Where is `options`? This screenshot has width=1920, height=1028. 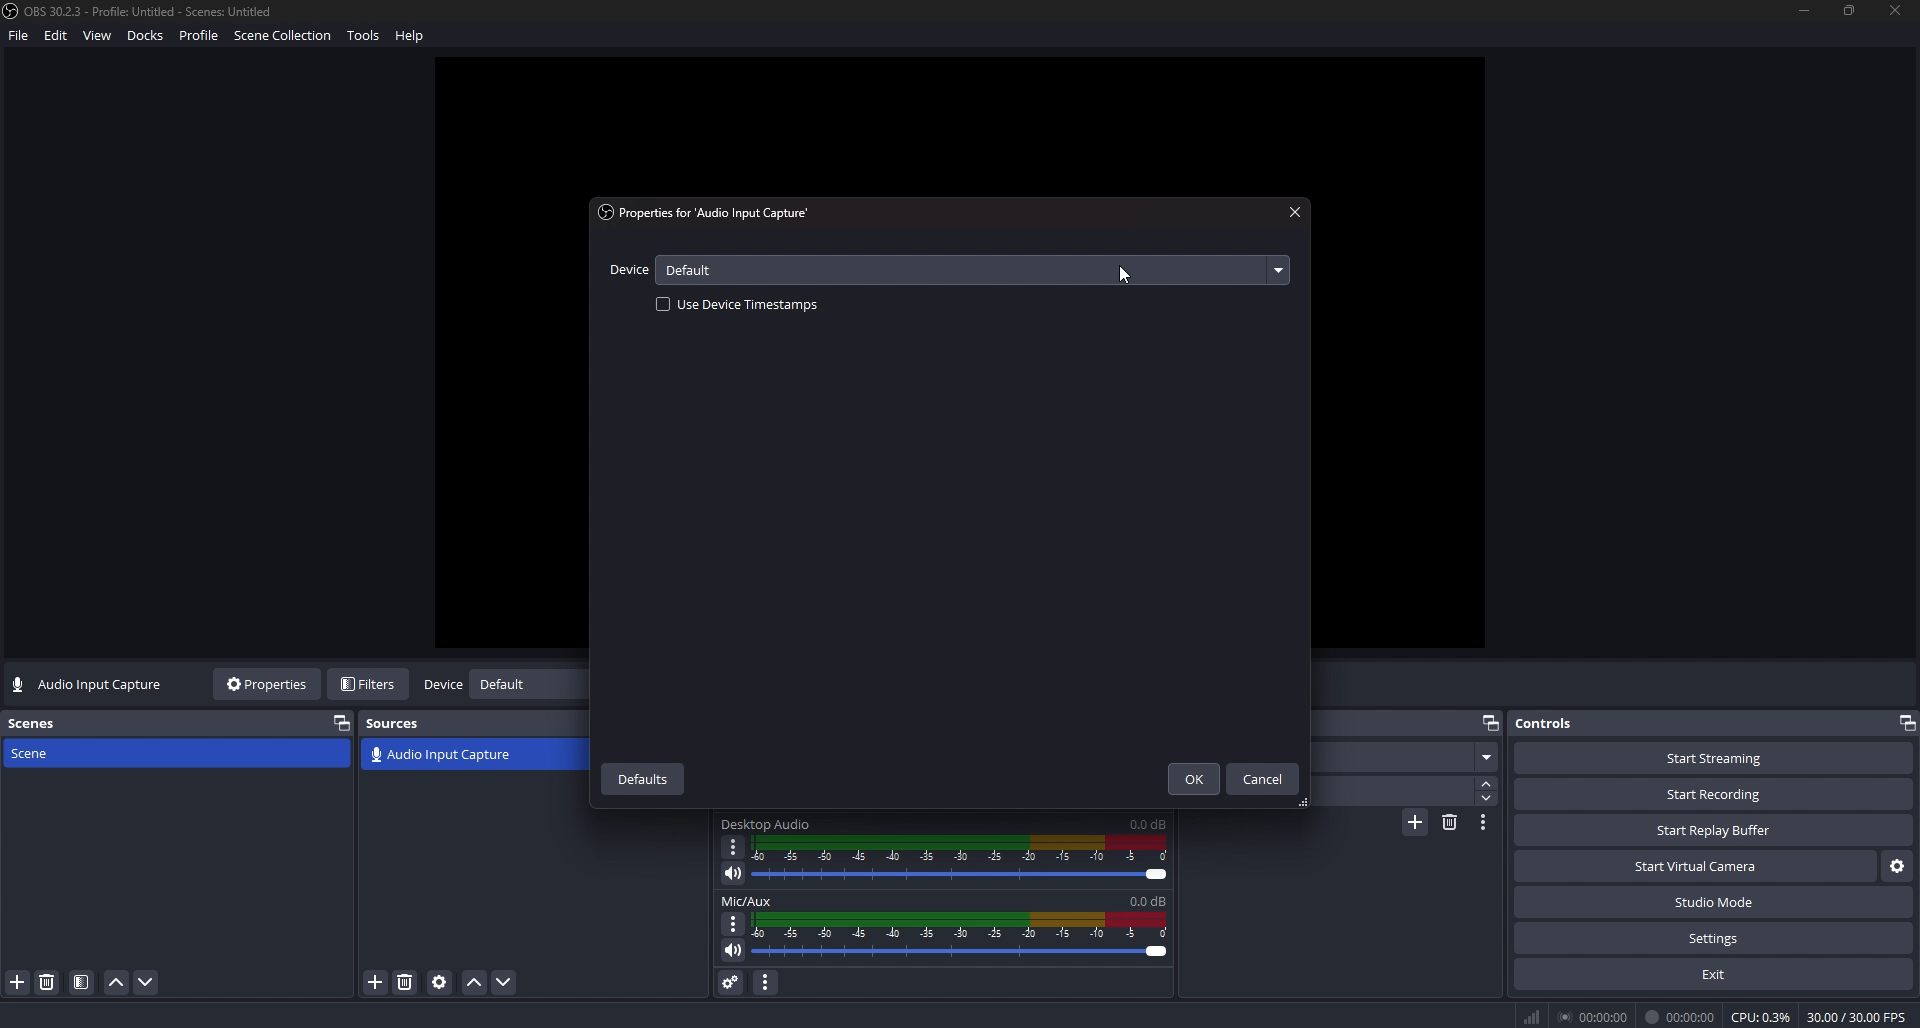
options is located at coordinates (733, 846).